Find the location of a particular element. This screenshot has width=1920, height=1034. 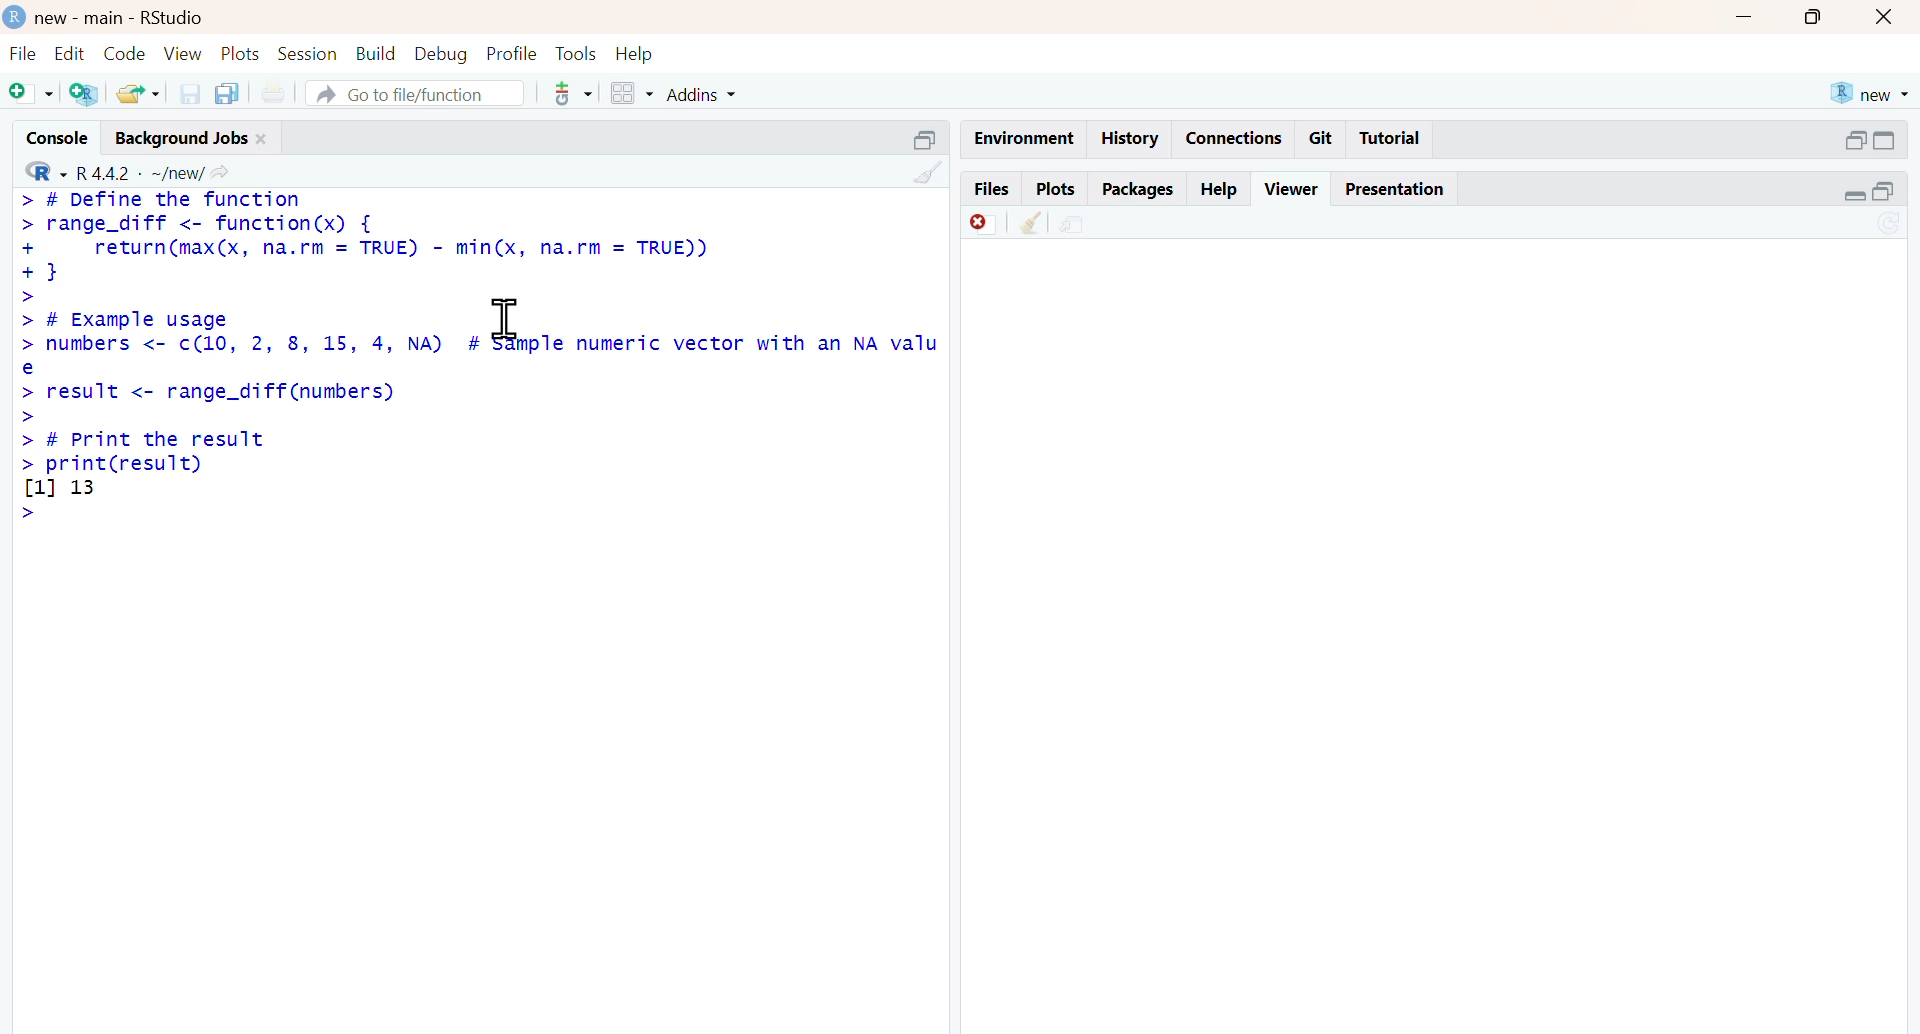

R is located at coordinates (45, 170).